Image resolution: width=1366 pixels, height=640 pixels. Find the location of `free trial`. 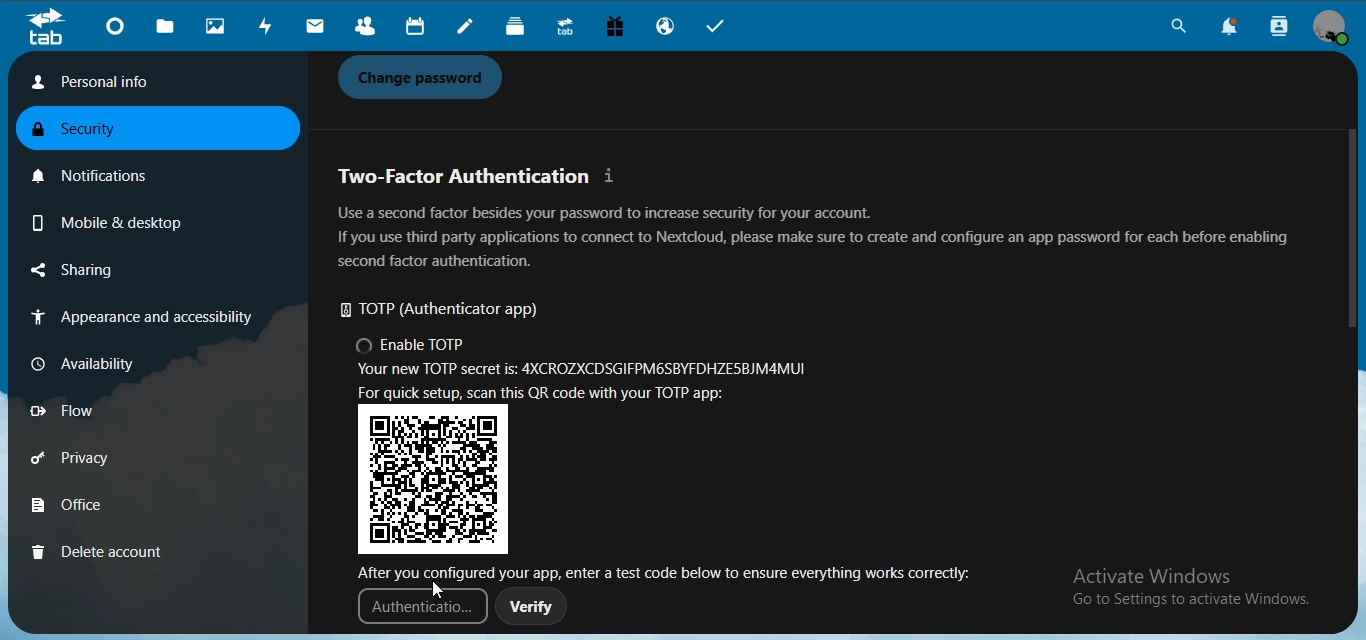

free trial is located at coordinates (617, 29).